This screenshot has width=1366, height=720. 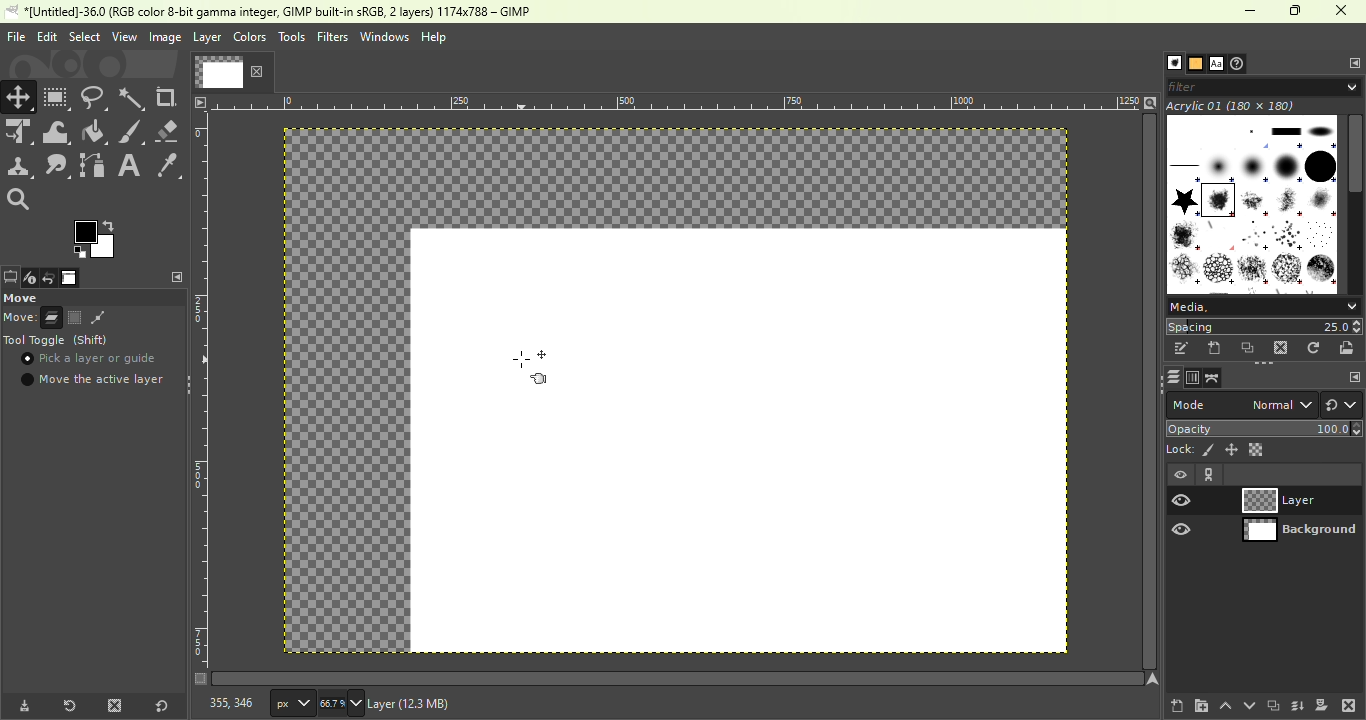 I want to click on Access the image menu, so click(x=200, y=101).